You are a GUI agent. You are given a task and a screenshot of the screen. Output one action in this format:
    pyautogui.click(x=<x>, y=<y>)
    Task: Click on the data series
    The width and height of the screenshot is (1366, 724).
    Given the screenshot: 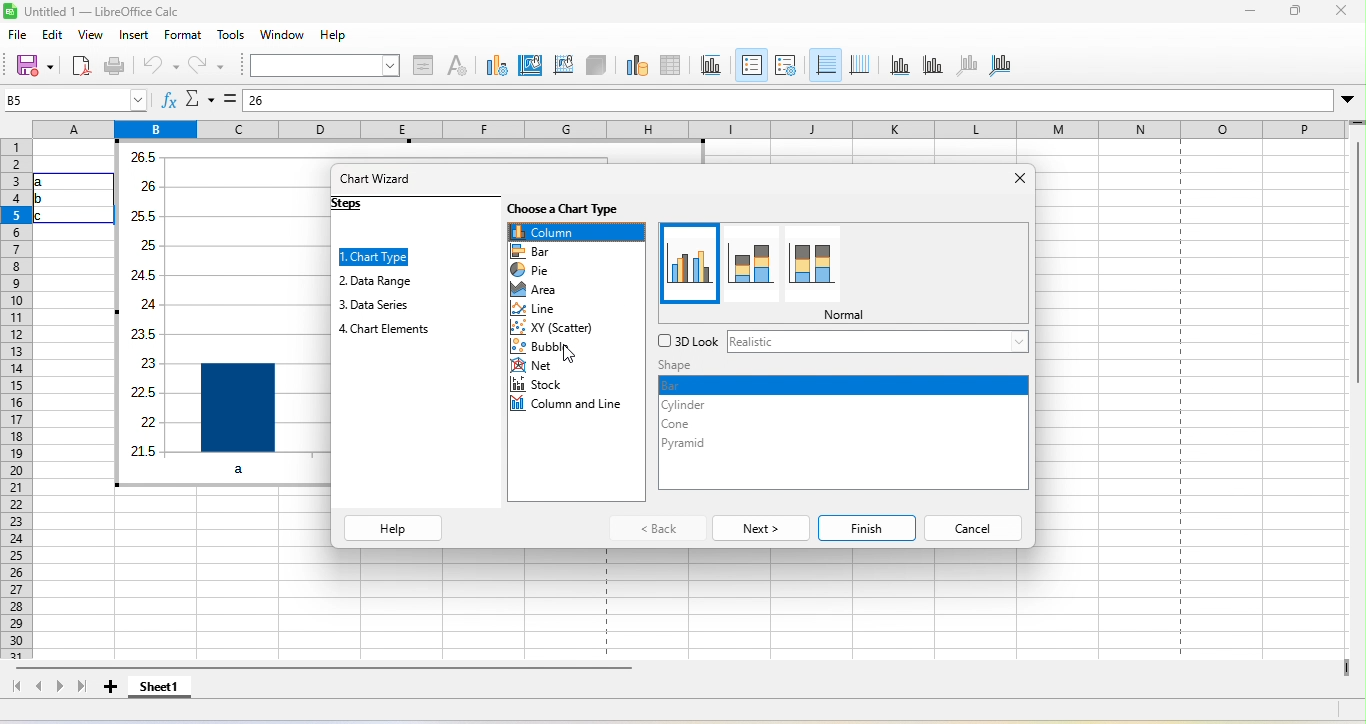 What is the action you would take?
    pyautogui.click(x=390, y=303)
    